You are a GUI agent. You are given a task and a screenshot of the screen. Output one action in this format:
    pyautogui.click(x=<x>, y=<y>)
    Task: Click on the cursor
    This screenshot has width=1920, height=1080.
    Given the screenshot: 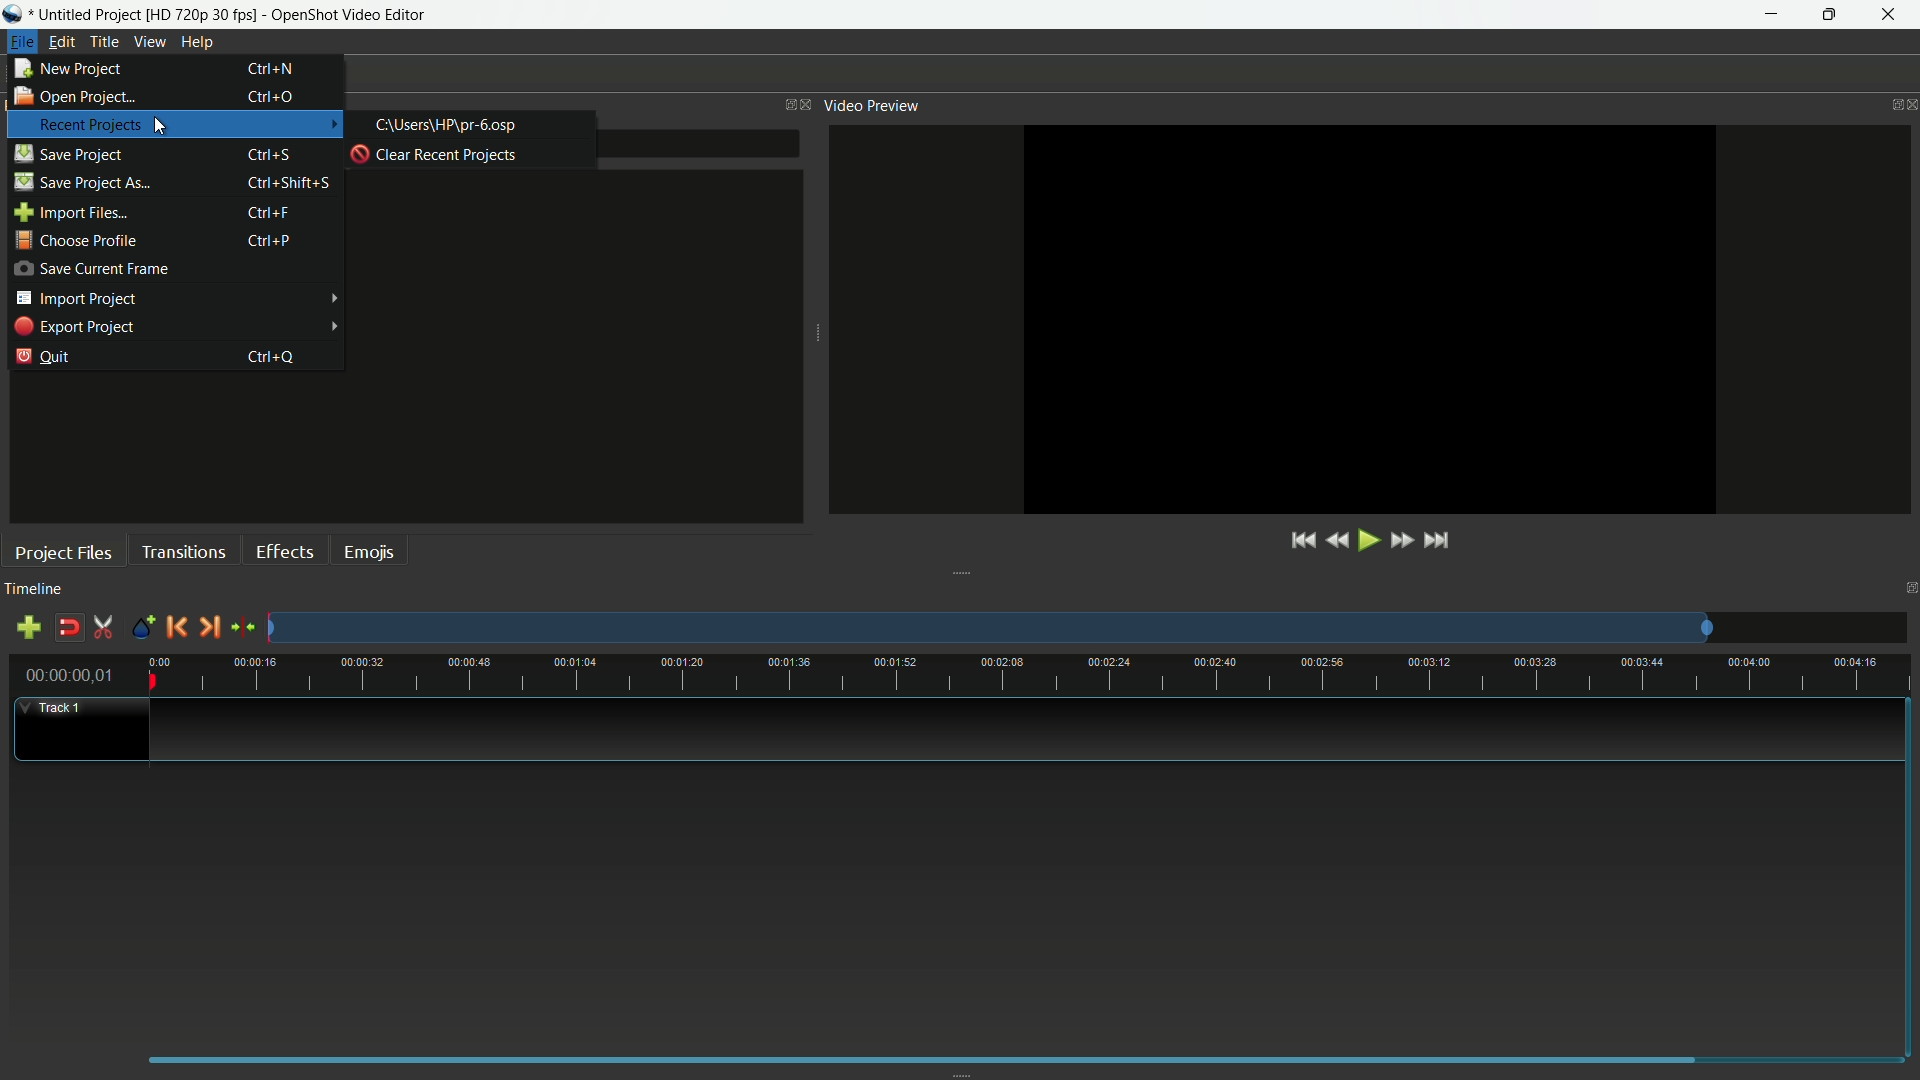 What is the action you would take?
    pyautogui.click(x=161, y=127)
    